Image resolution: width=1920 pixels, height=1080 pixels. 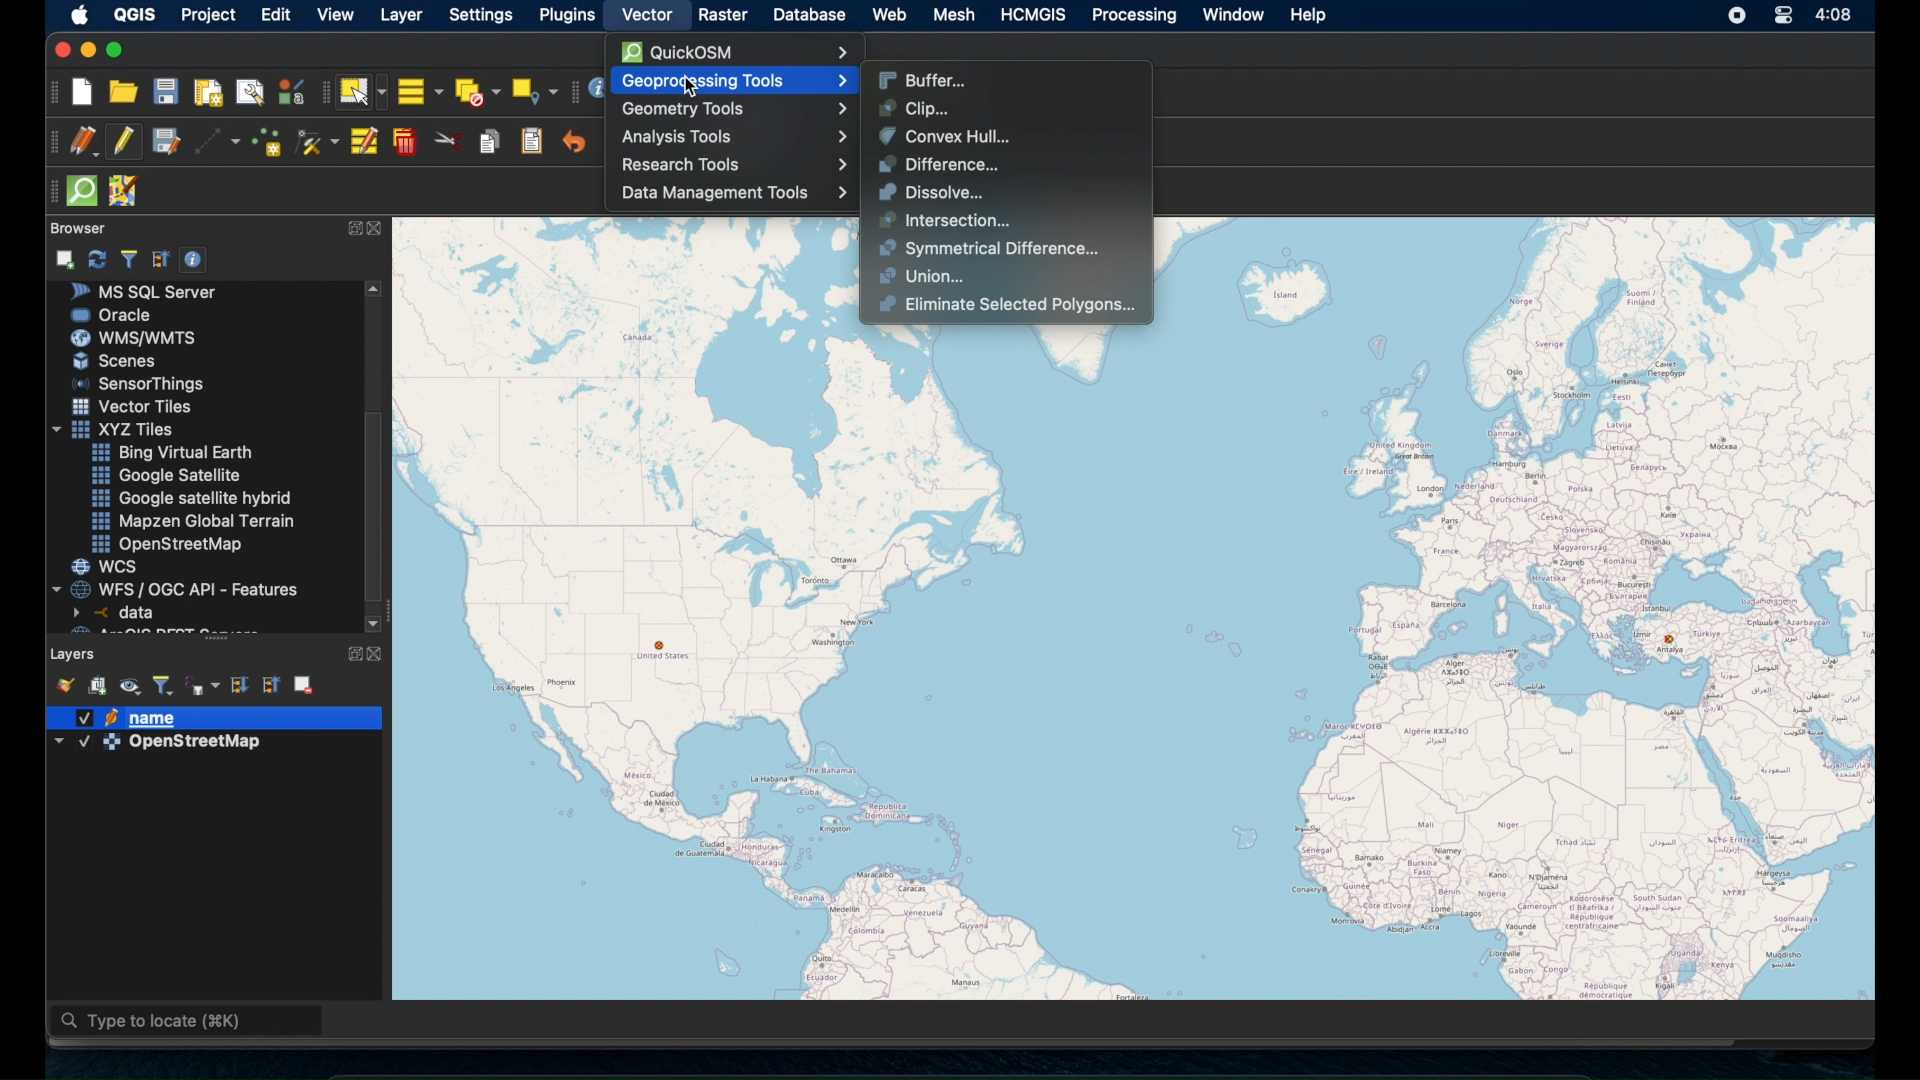 What do you see at coordinates (939, 220) in the screenshot?
I see `Intersection...` at bounding box center [939, 220].